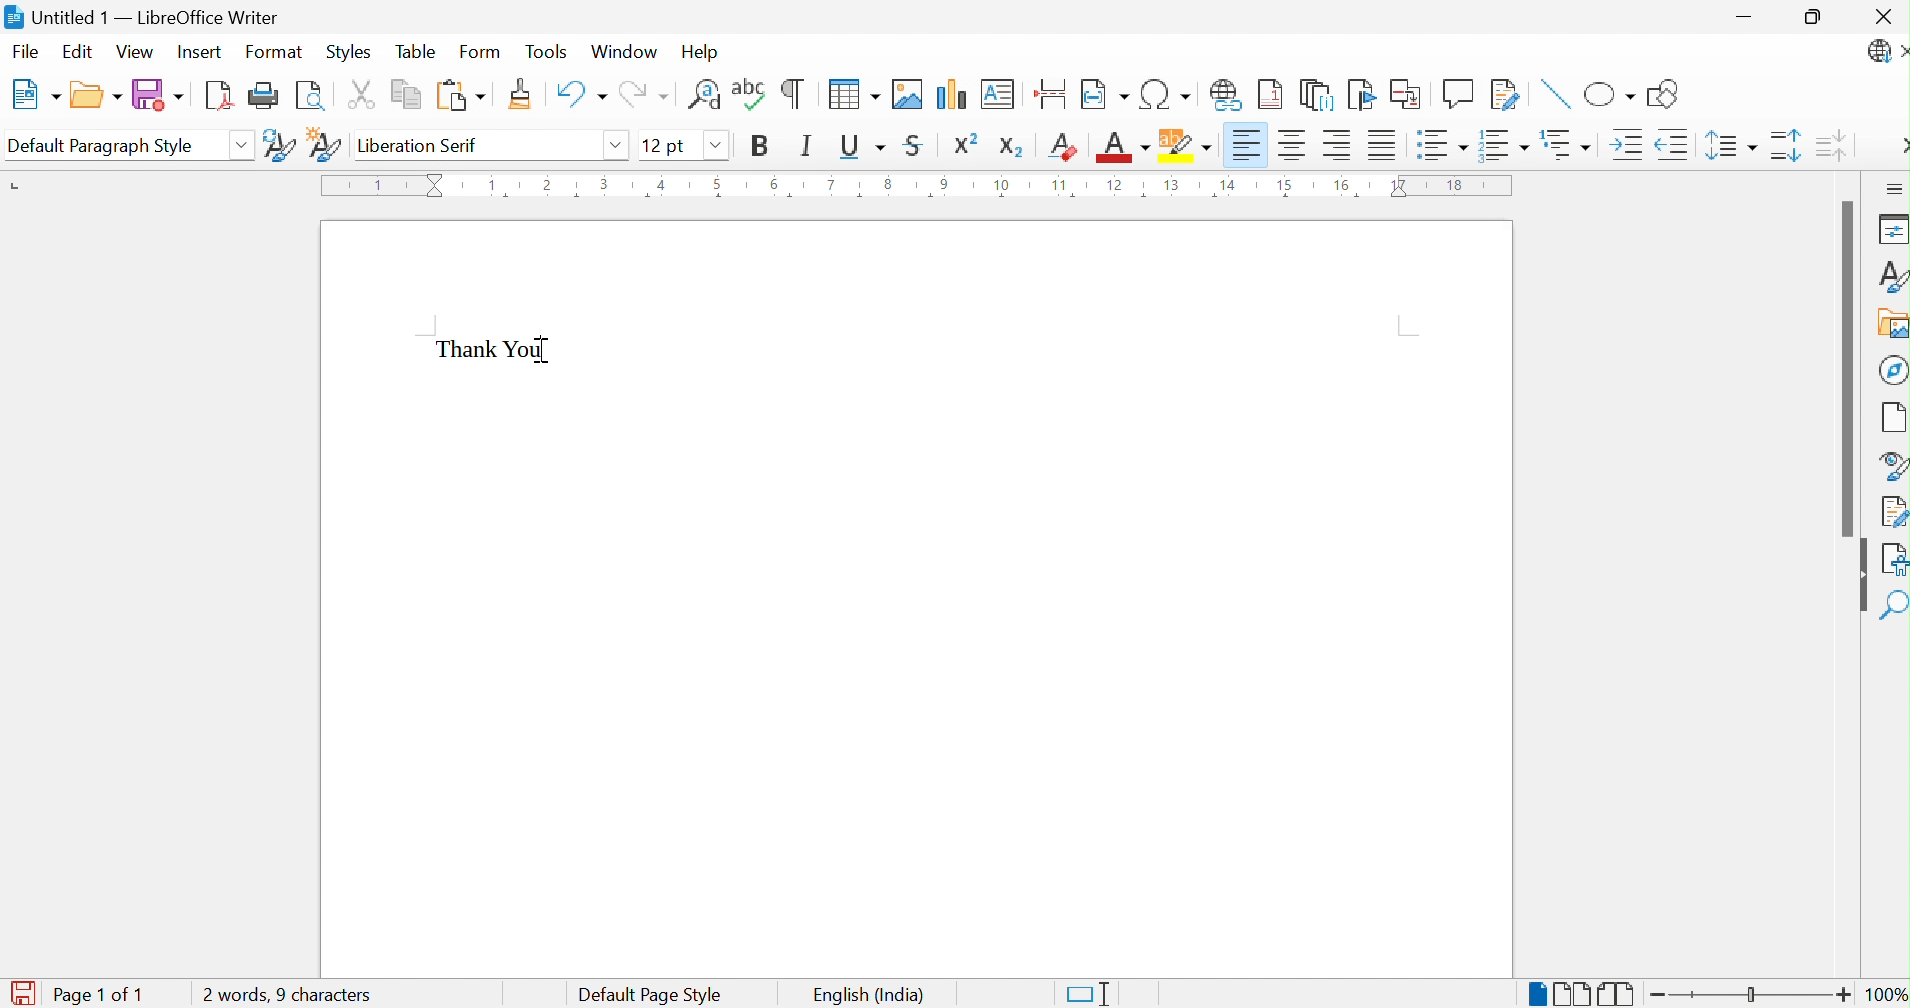  I want to click on Cut, so click(359, 94).